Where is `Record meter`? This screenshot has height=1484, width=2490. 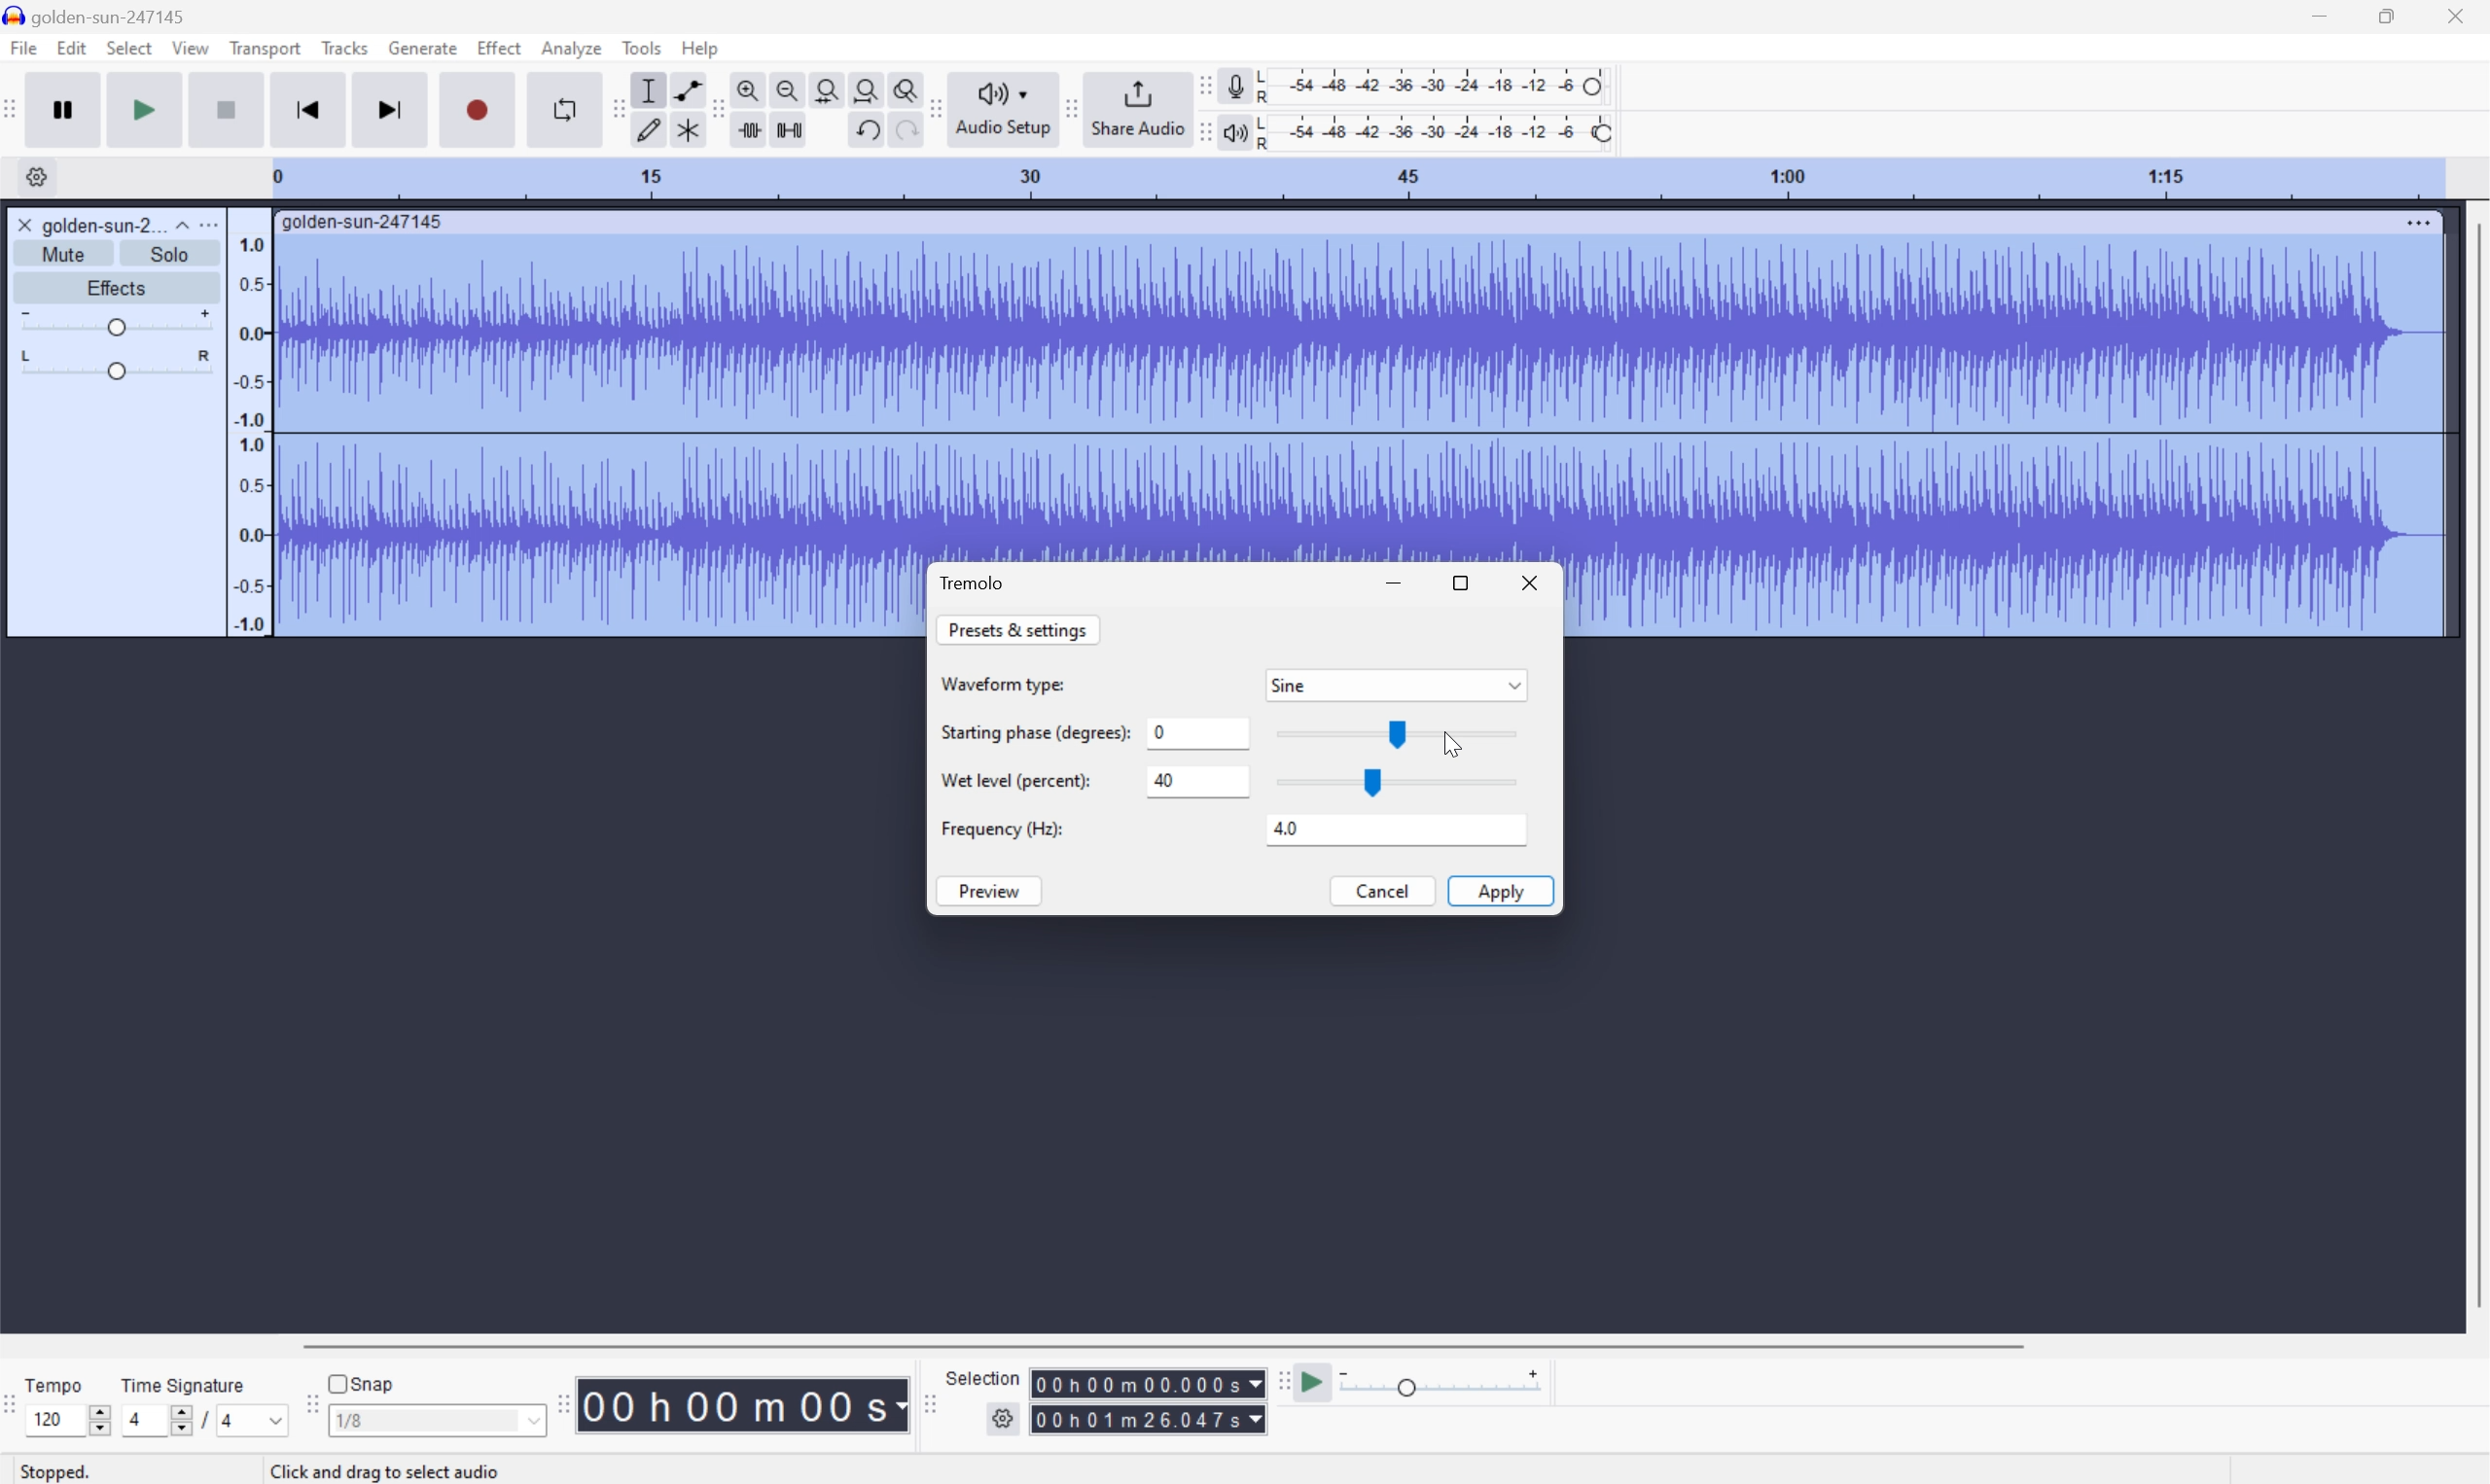
Record meter is located at coordinates (1234, 85).